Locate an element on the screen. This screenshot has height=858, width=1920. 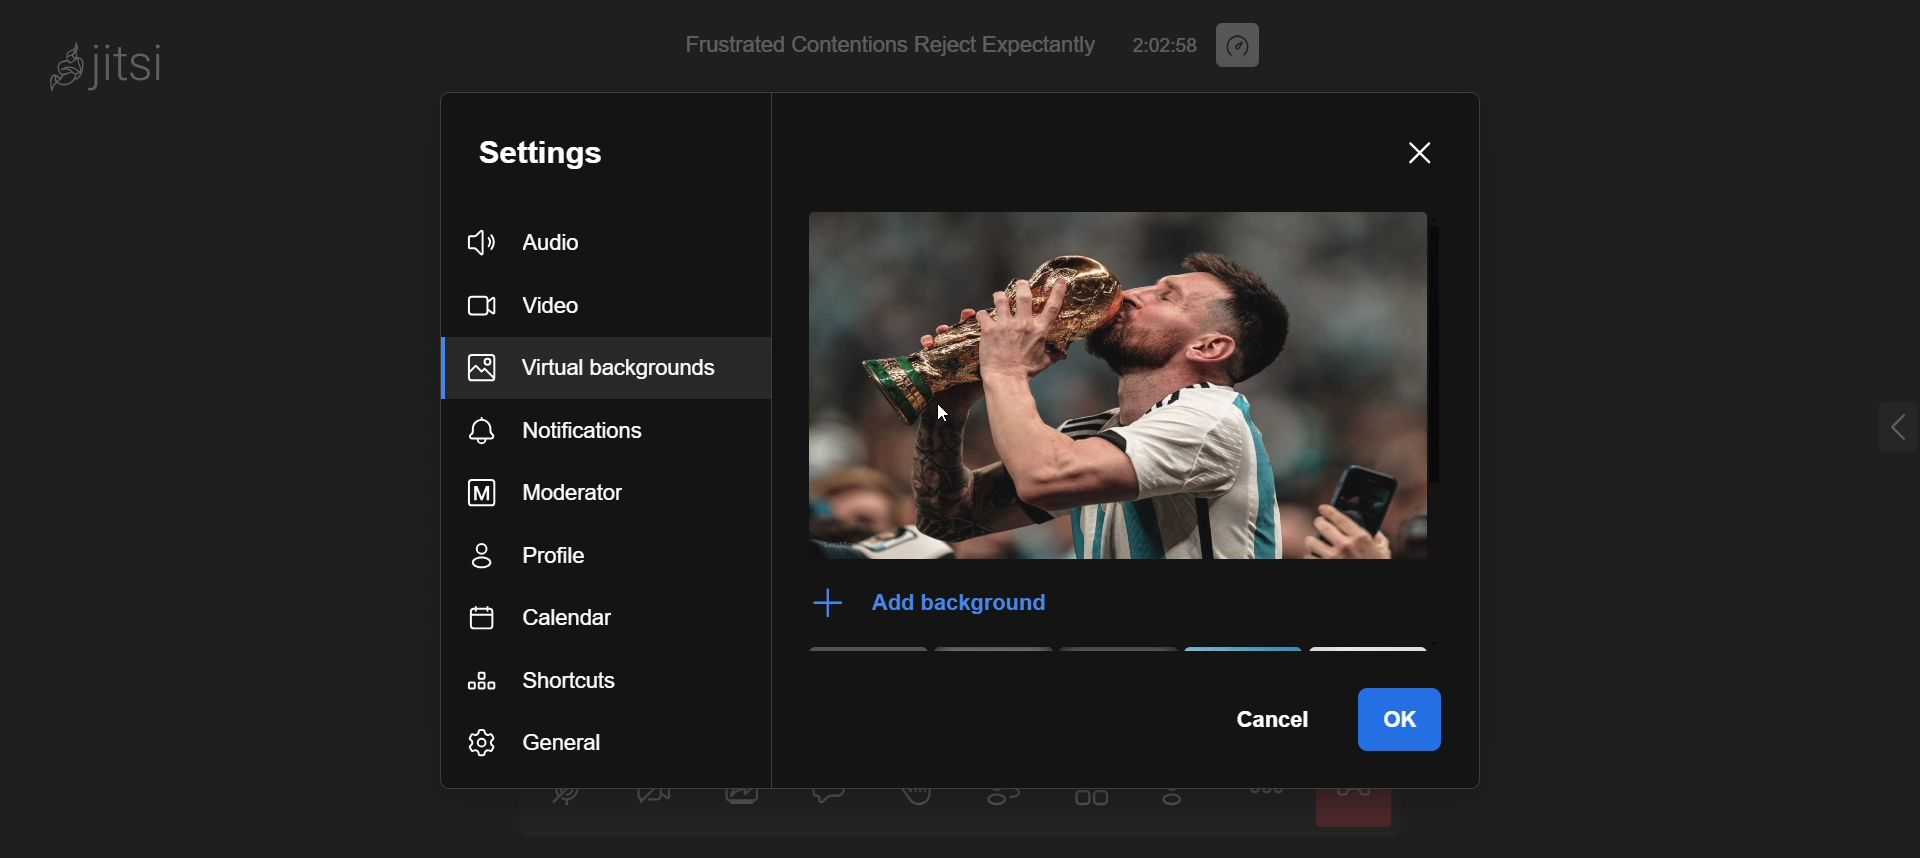
raise hand is located at coordinates (918, 803).